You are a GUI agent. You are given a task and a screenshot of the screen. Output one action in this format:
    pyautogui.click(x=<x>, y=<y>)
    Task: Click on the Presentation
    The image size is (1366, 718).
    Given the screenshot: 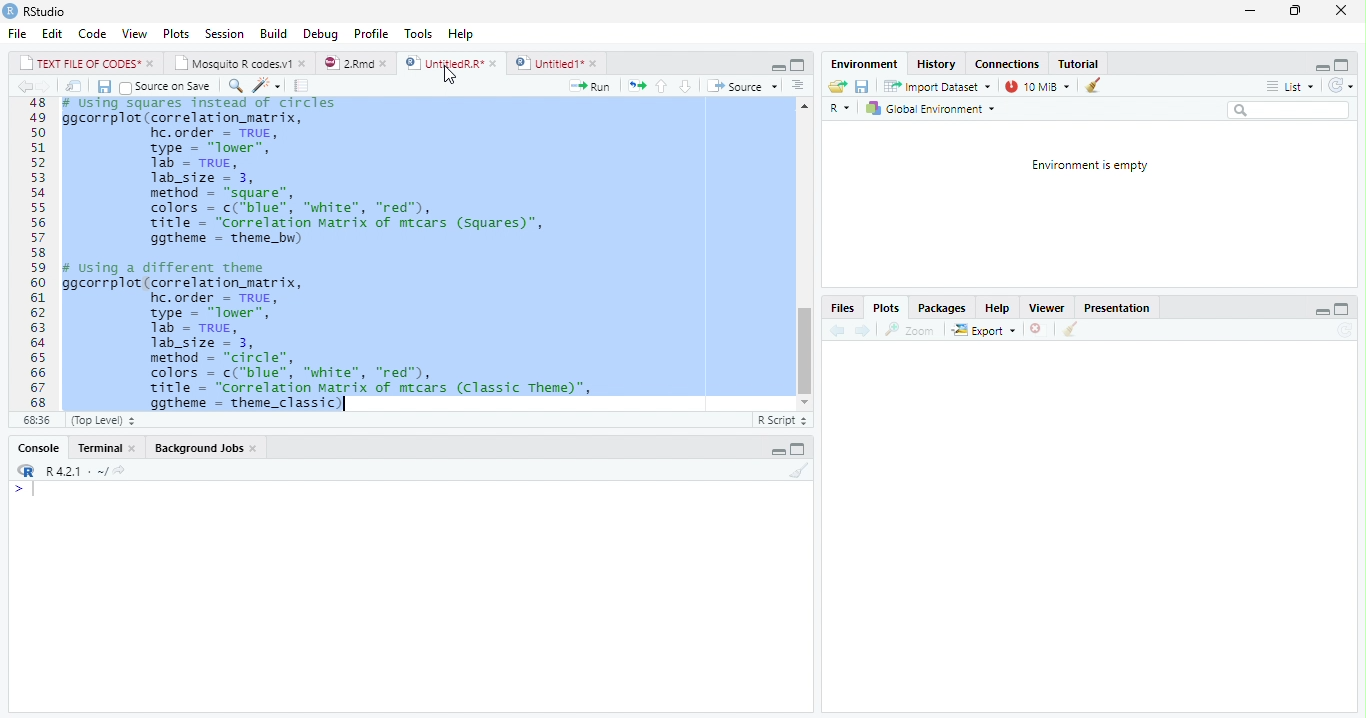 What is the action you would take?
    pyautogui.click(x=1121, y=308)
    